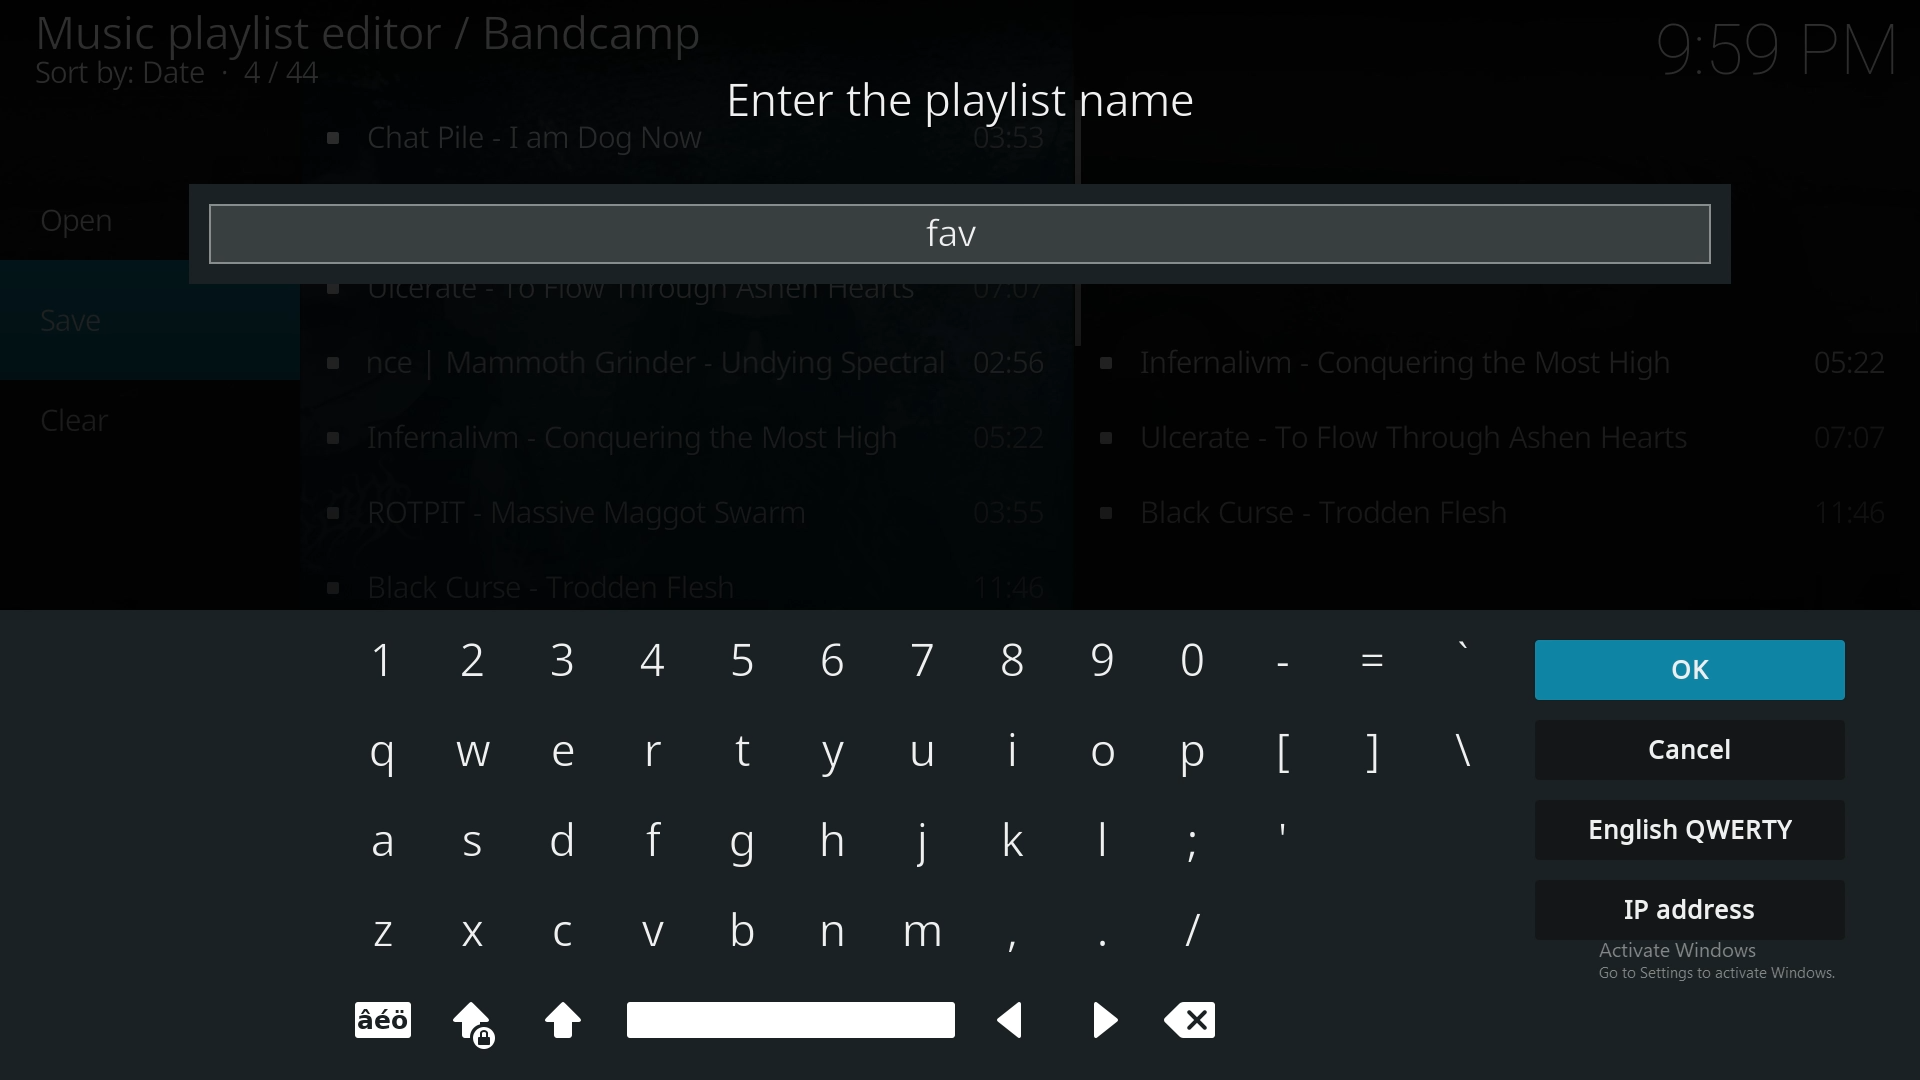  I want to click on Right Arrow, so click(1104, 1024).